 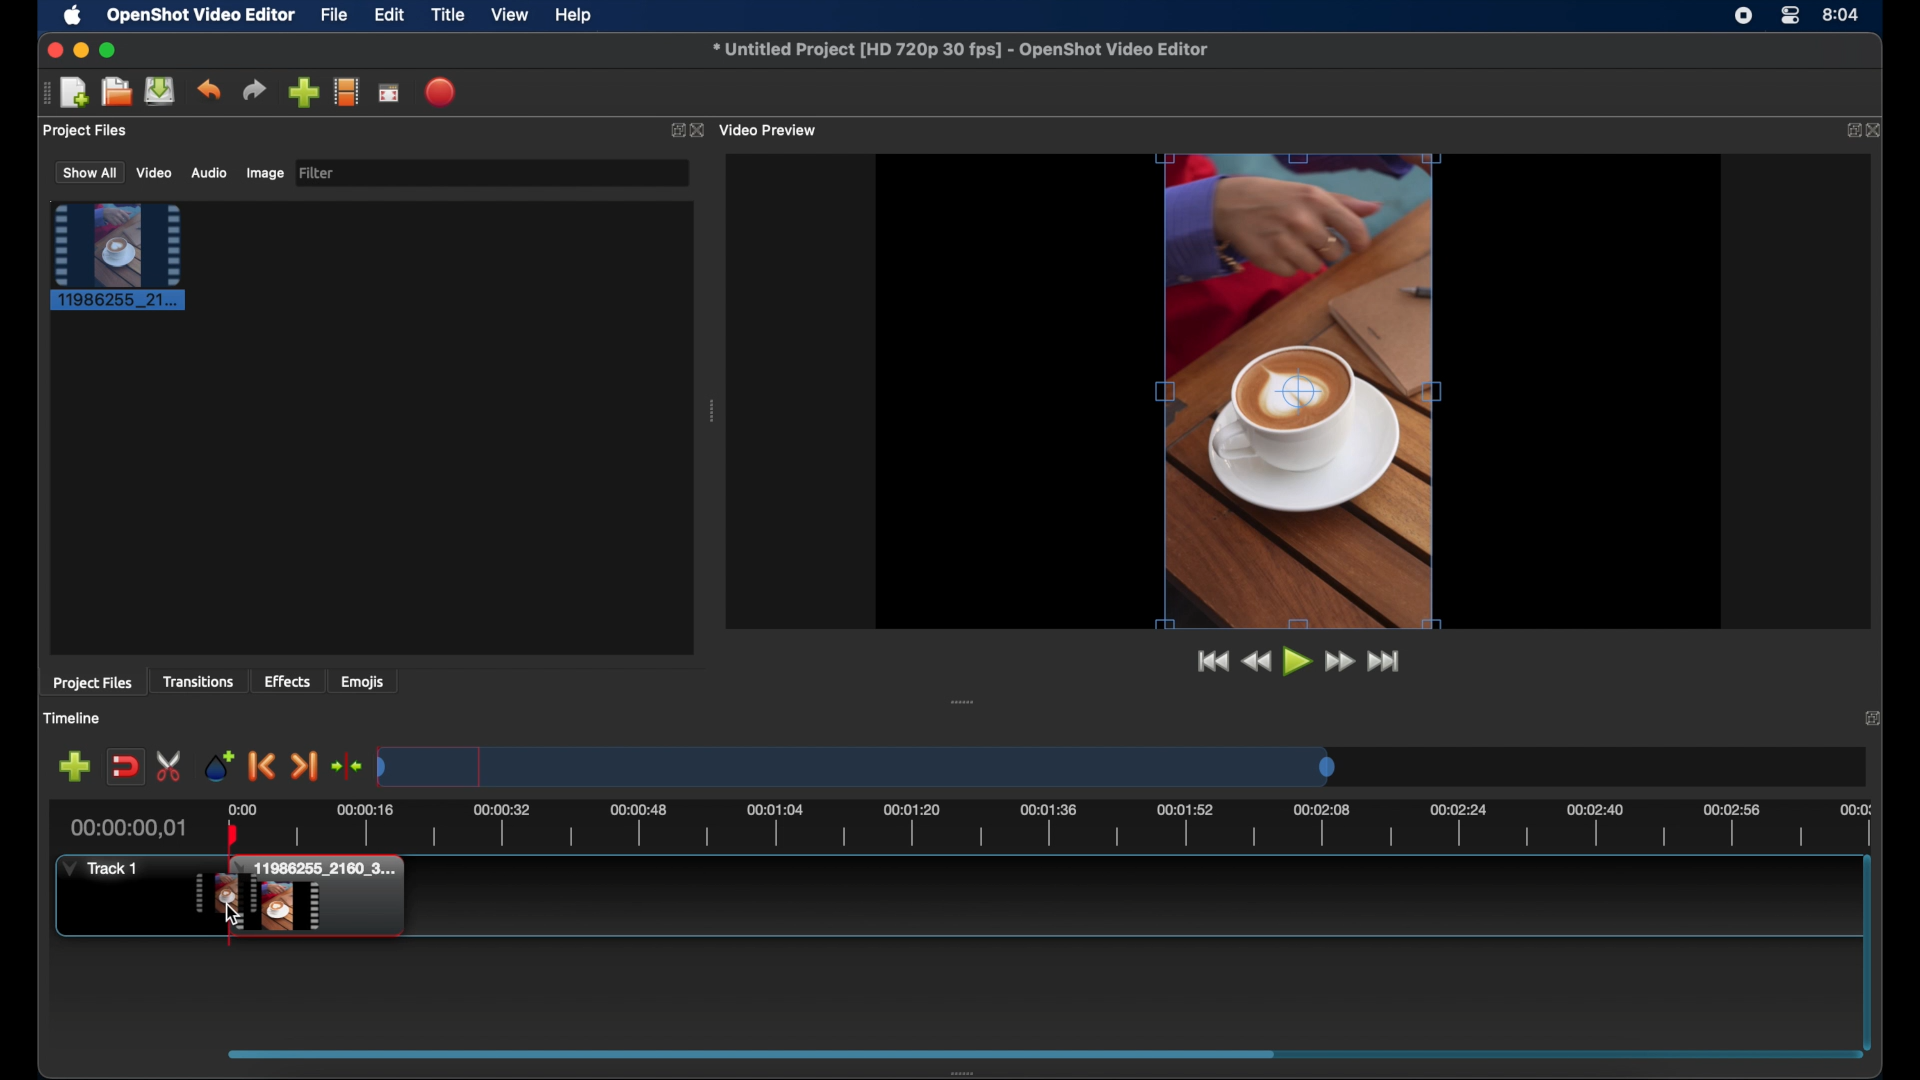 I want to click on import files, so click(x=302, y=93).